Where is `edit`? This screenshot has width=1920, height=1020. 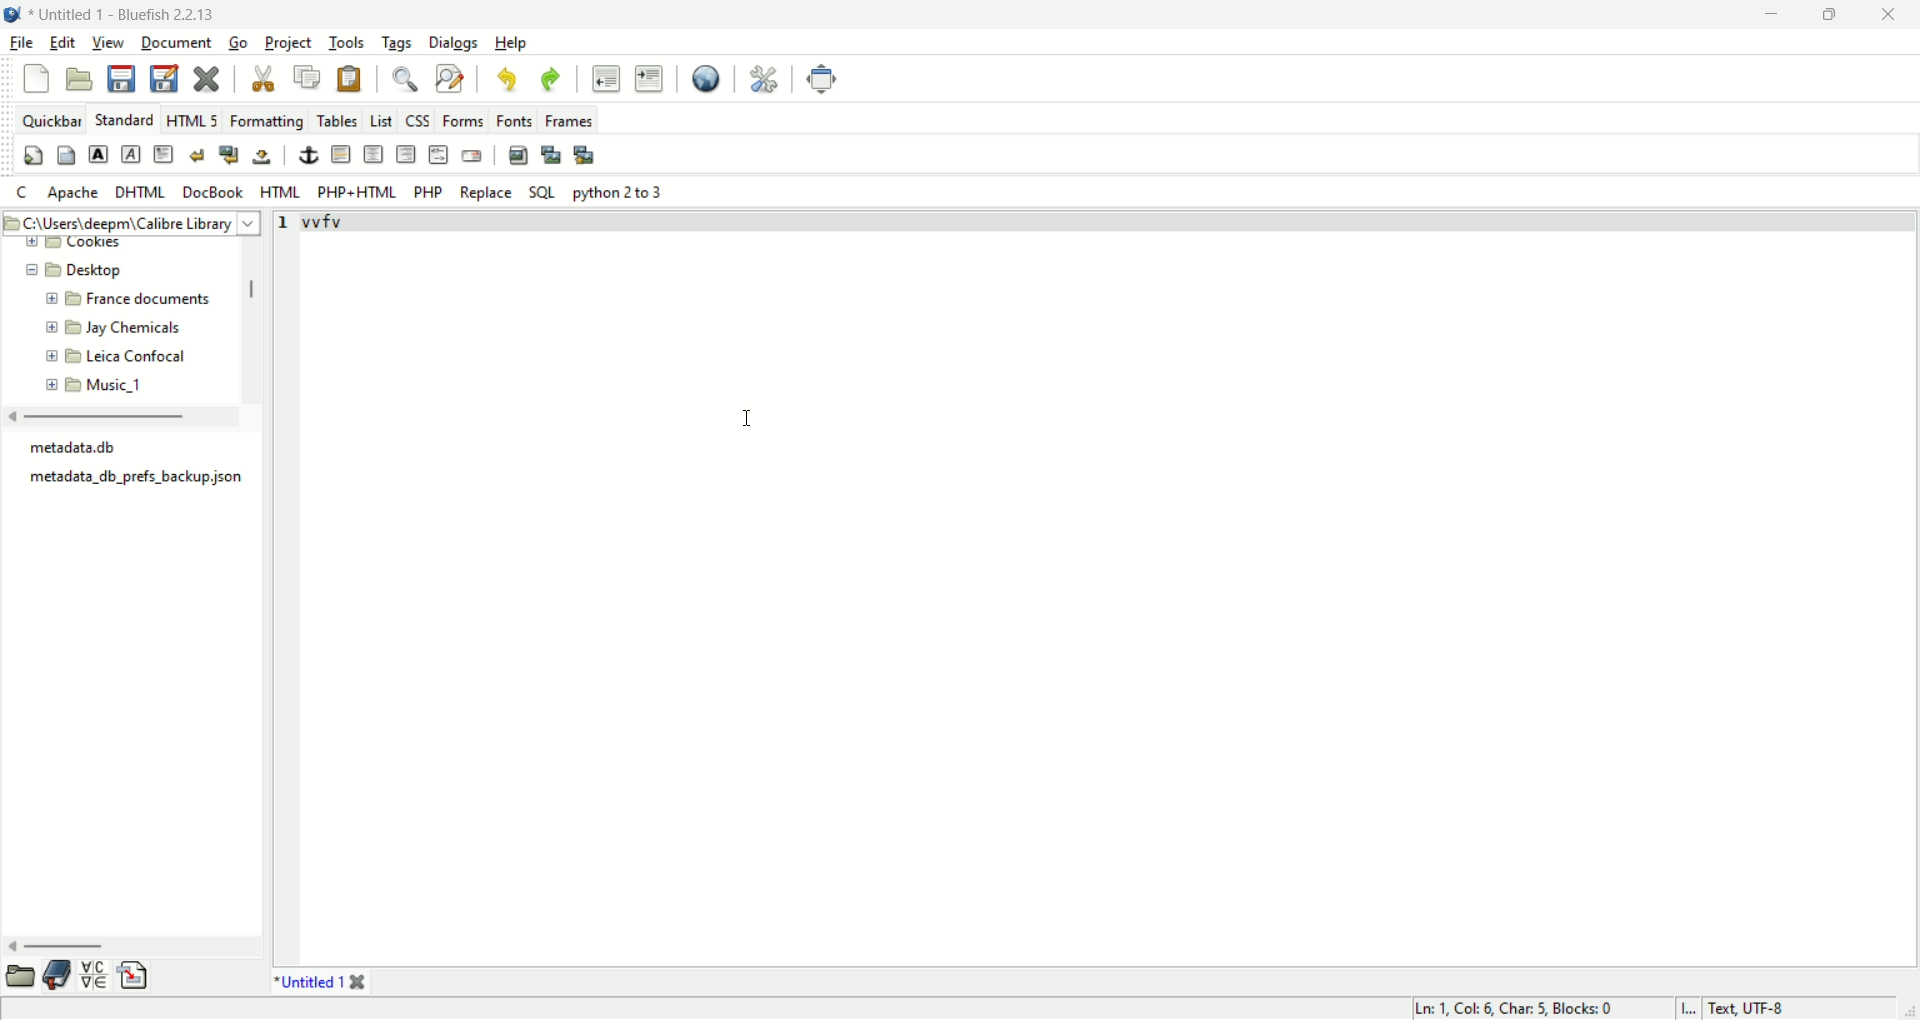
edit is located at coordinates (63, 43).